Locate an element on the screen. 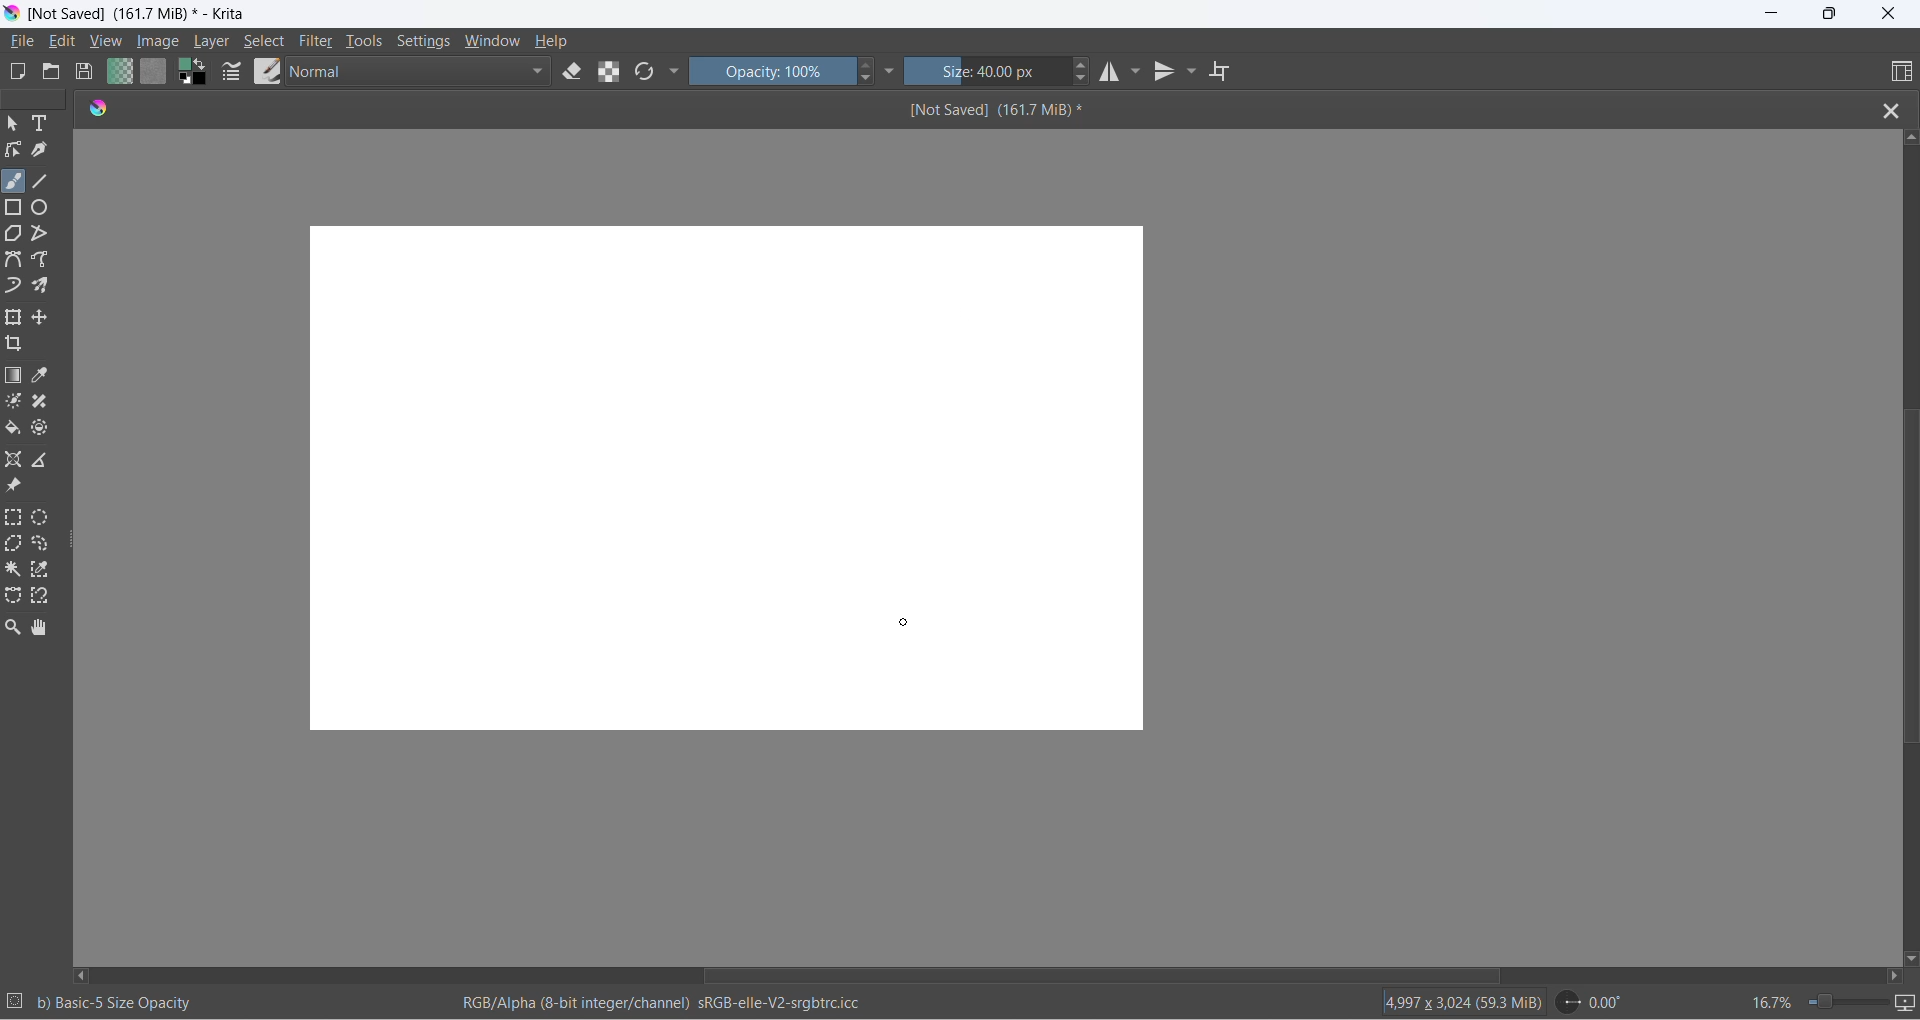 This screenshot has width=1920, height=1020. rectangular selection tool is located at coordinates (15, 519).